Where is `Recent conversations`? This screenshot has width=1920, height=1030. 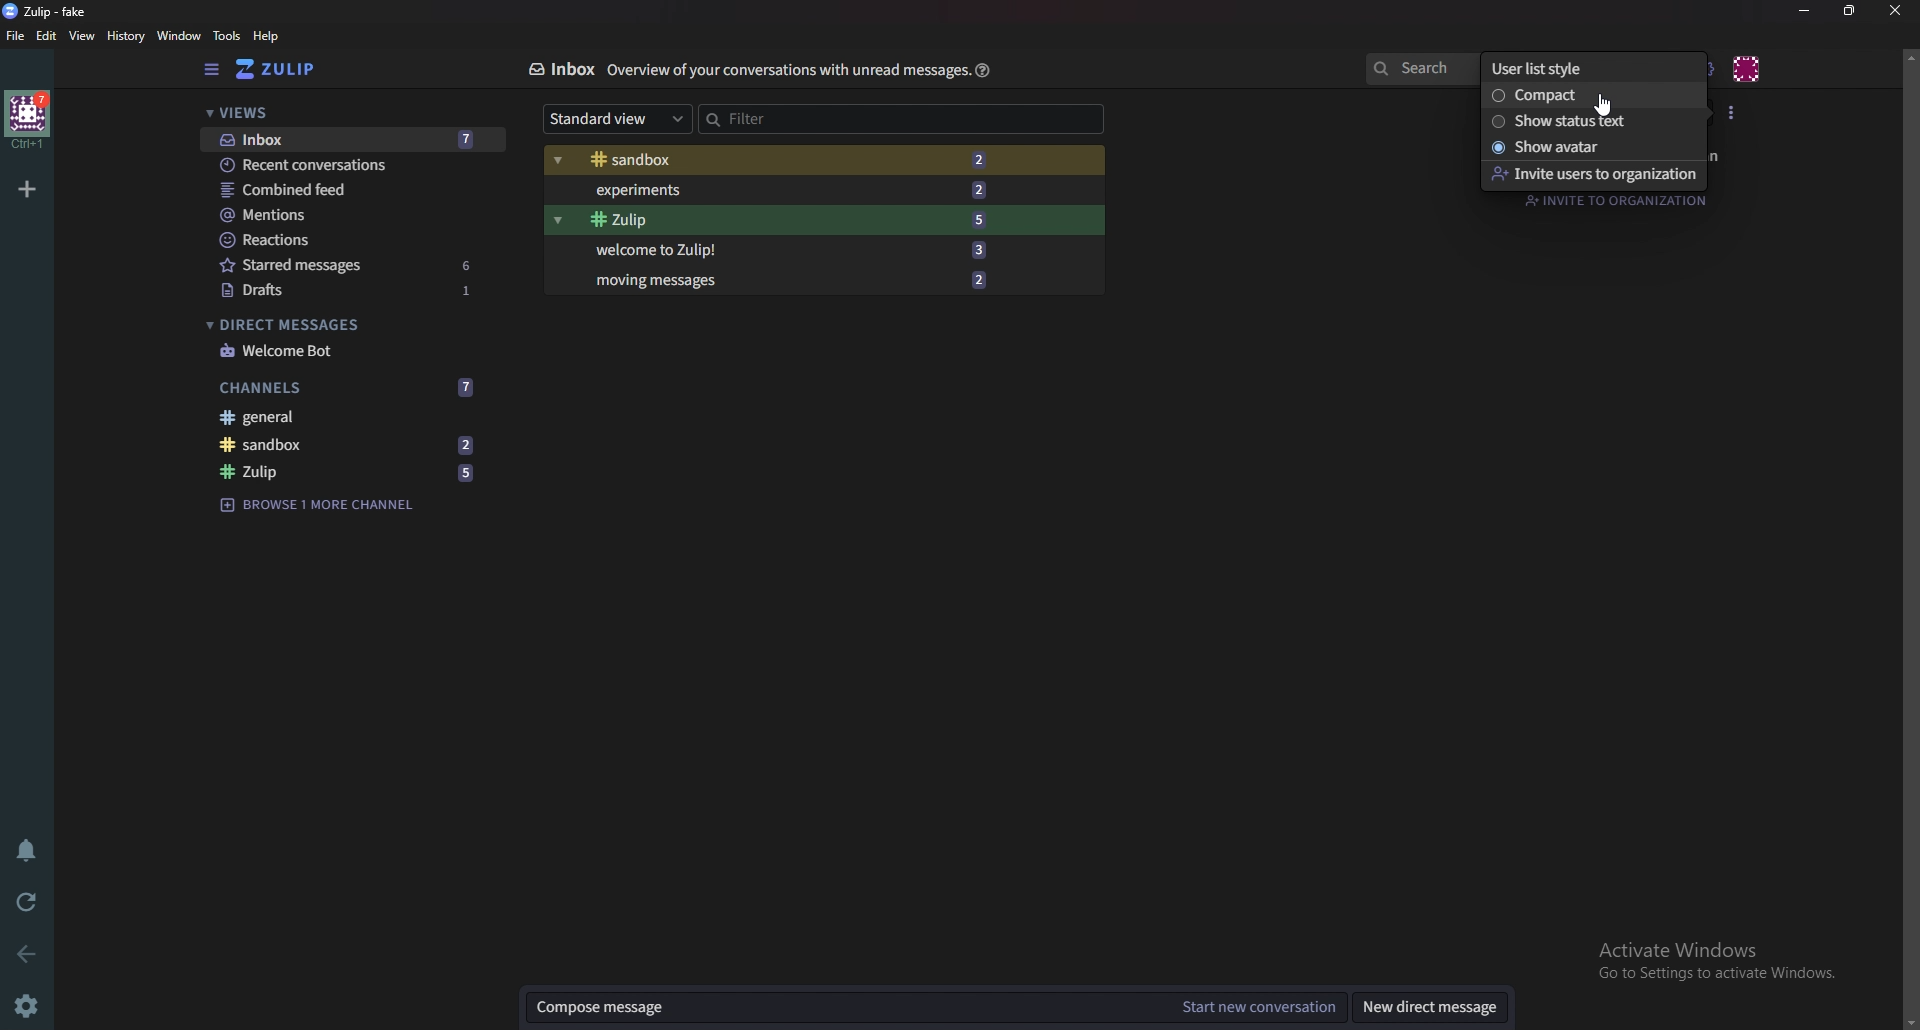 Recent conversations is located at coordinates (353, 165).